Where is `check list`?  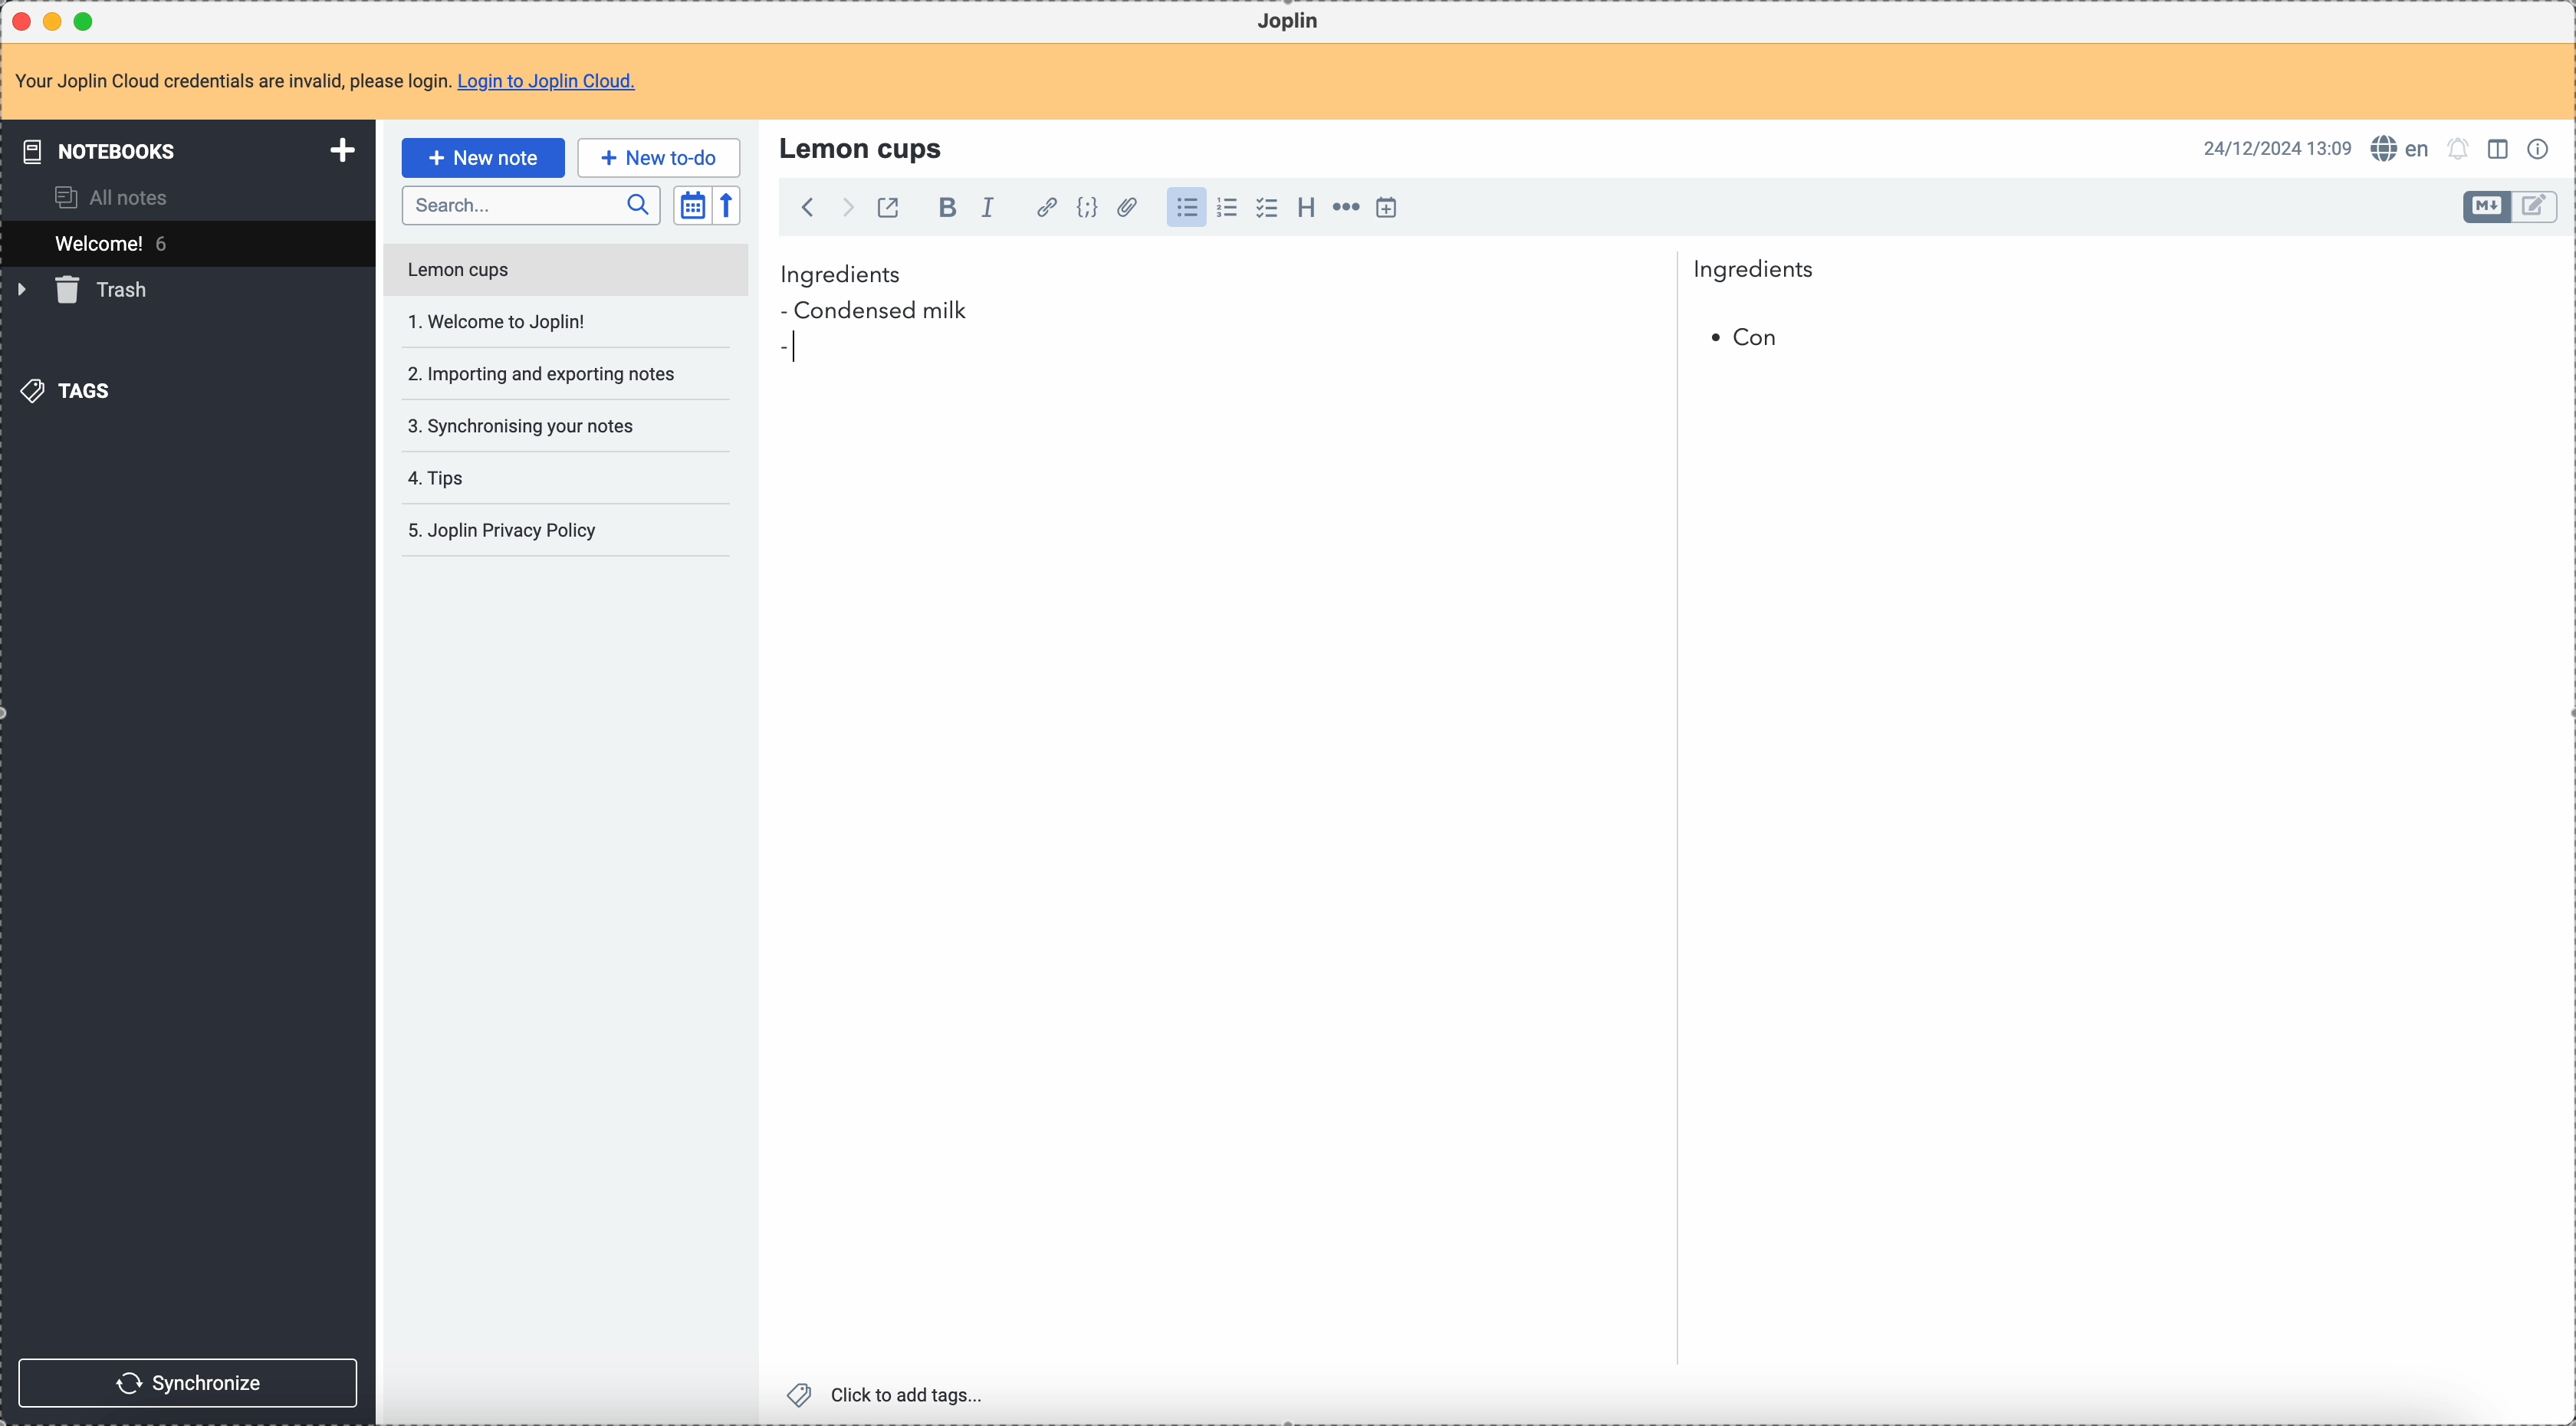
check list is located at coordinates (1266, 208).